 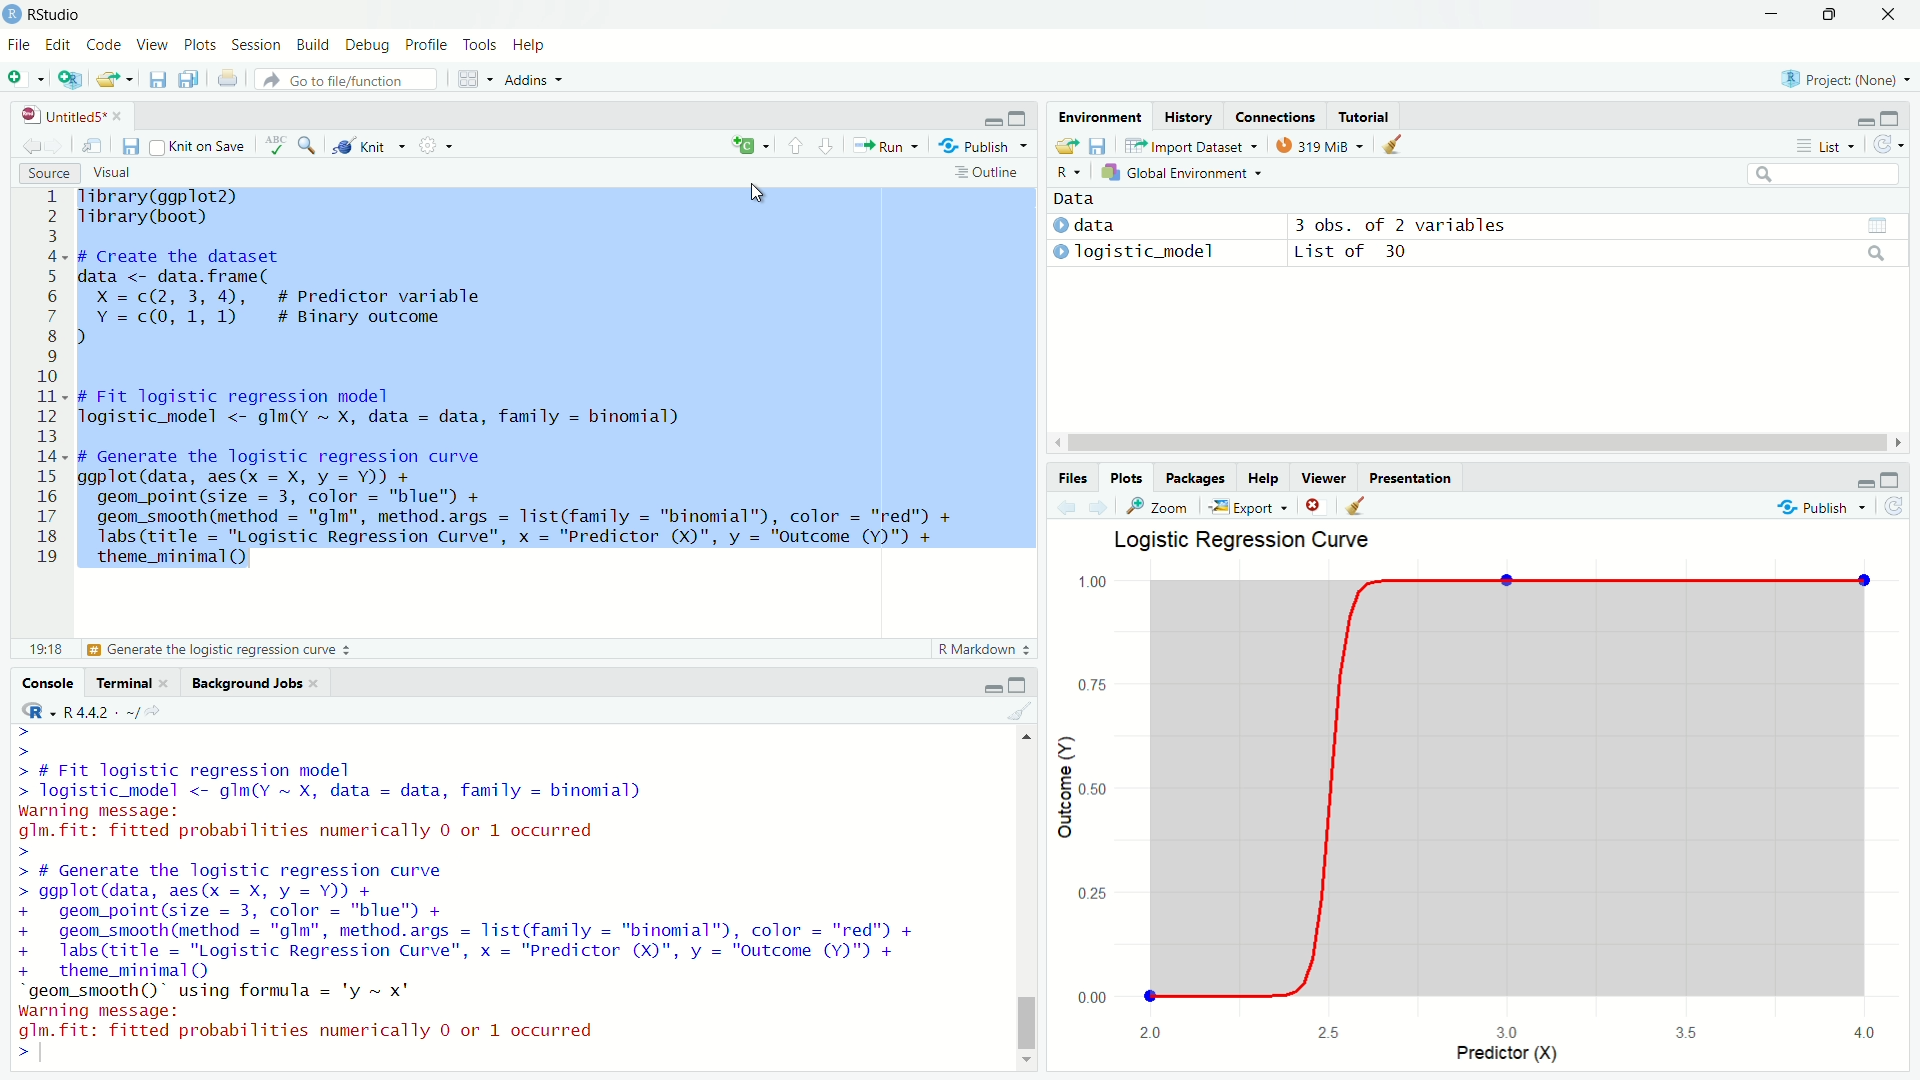 I want to click on Previous plot, so click(x=1066, y=508).